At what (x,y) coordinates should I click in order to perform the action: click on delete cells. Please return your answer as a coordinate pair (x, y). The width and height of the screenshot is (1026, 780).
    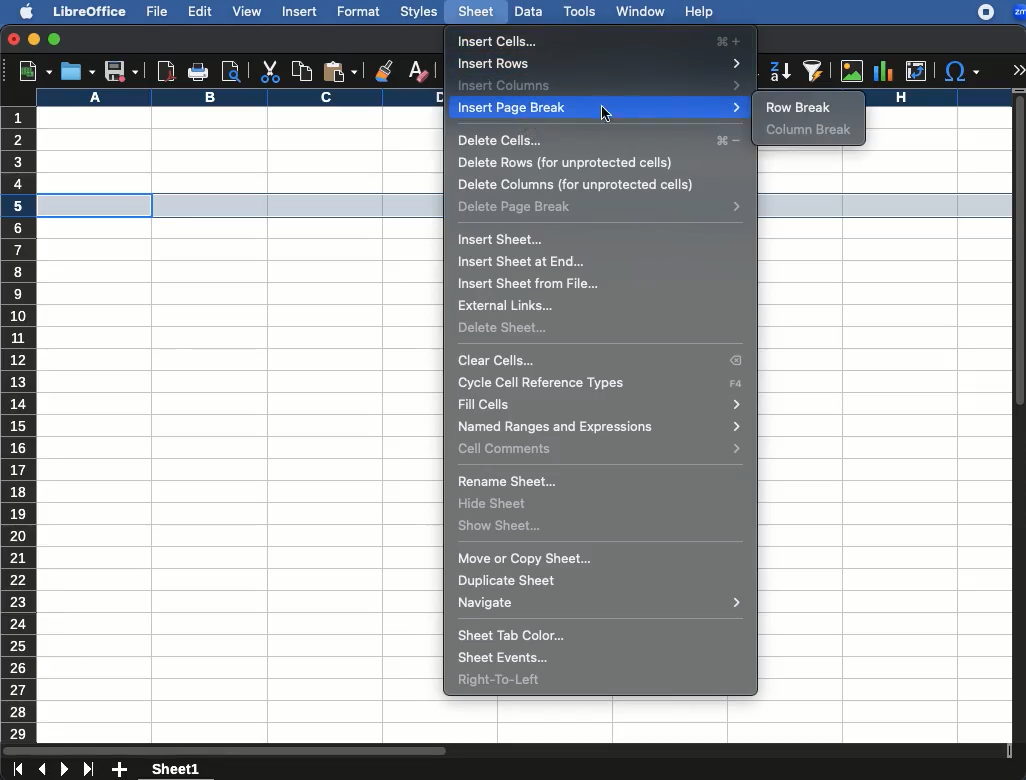
    Looking at the image, I should click on (600, 142).